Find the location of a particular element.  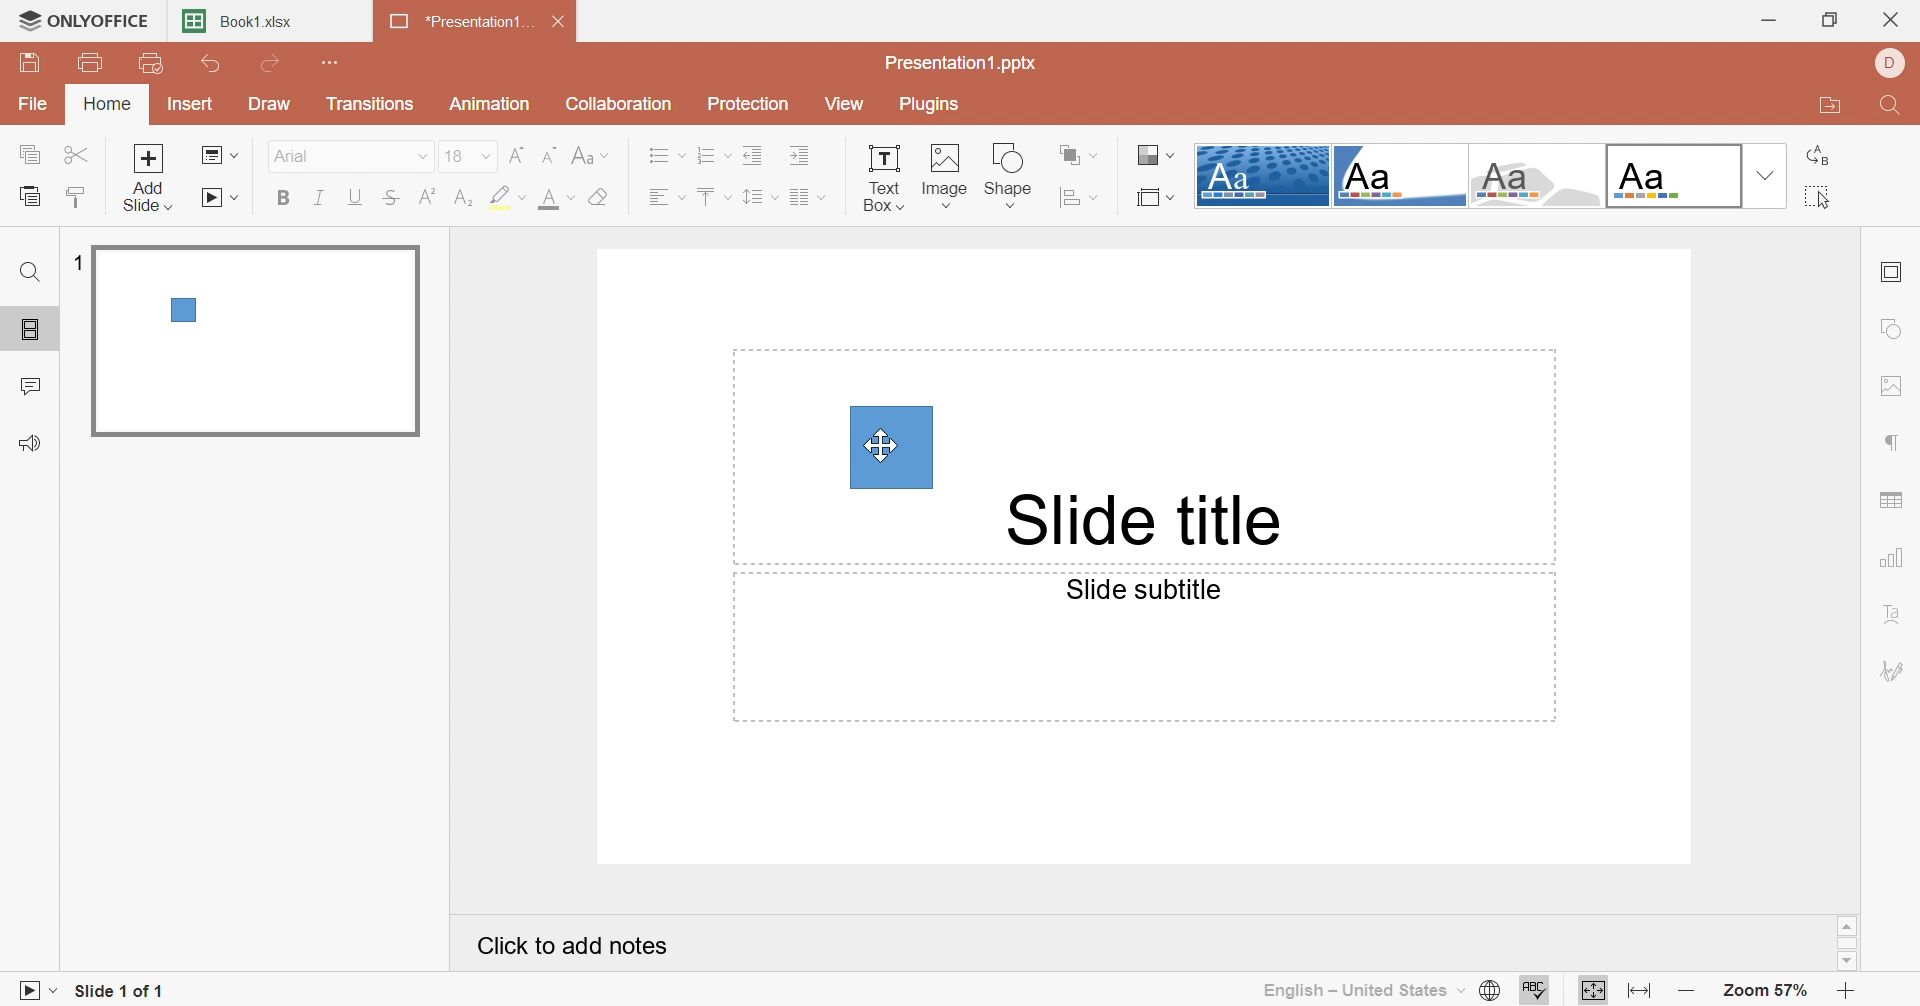

Decrease Indent is located at coordinates (754, 156).